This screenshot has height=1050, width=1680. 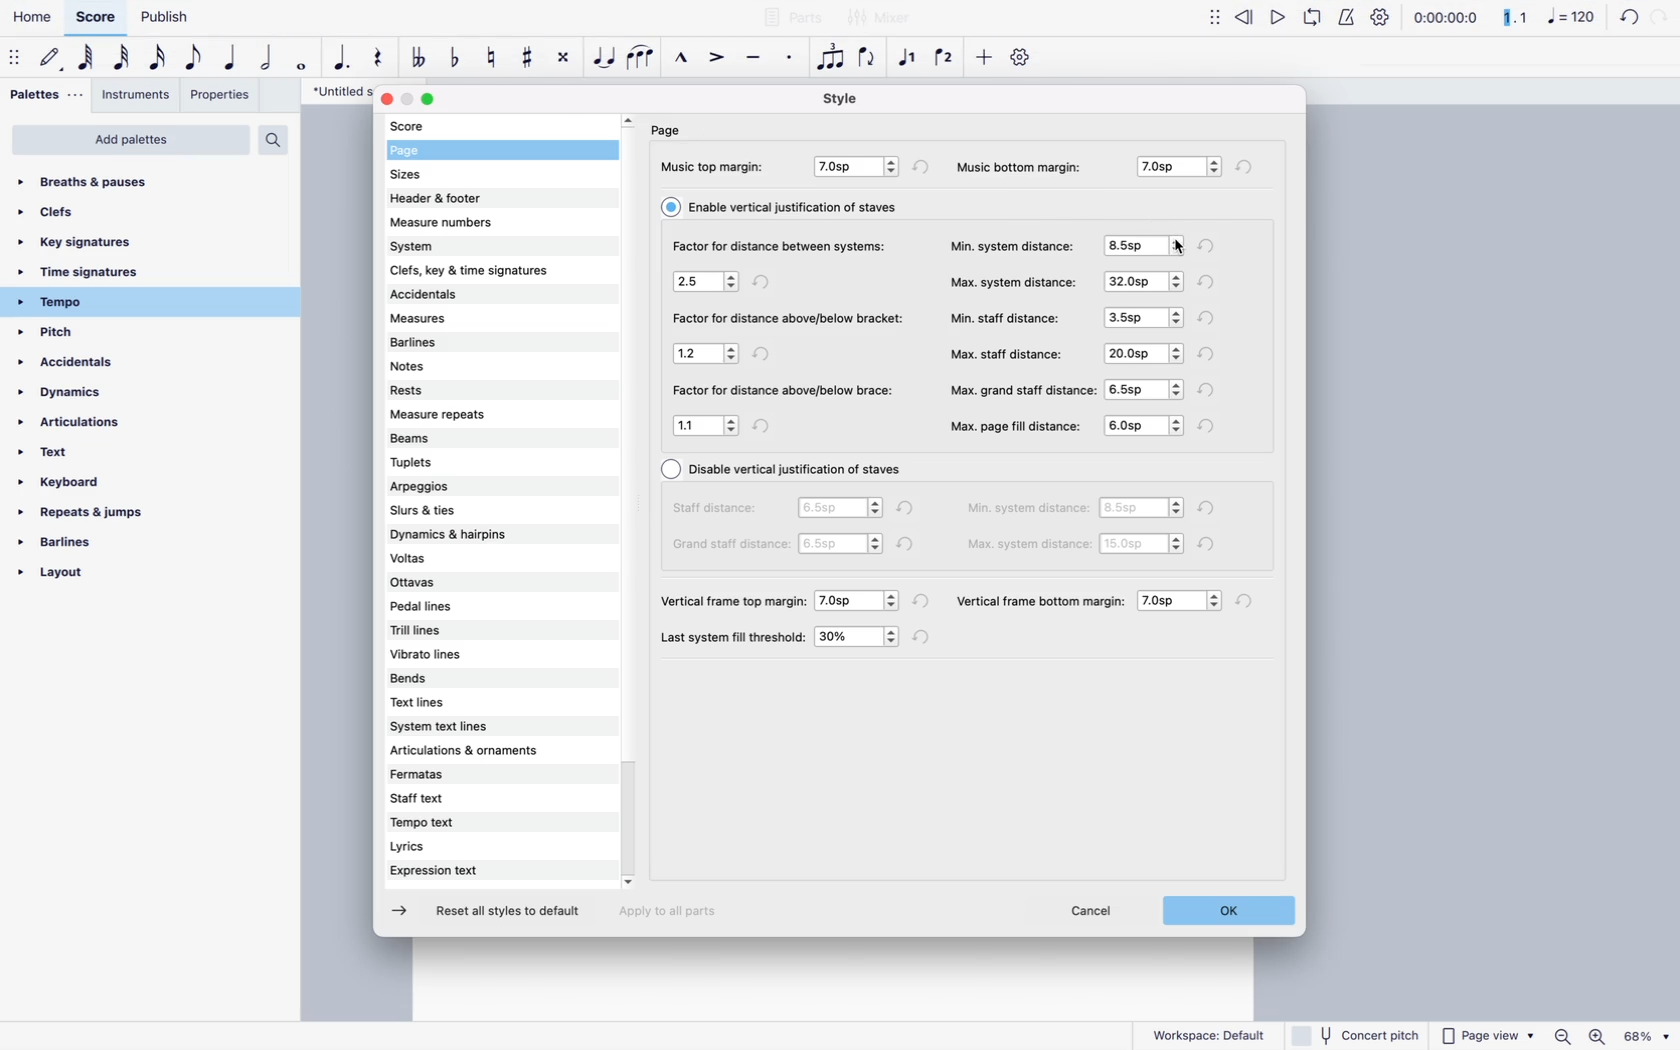 I want to click on refresh, so click(x=1211, y=389).